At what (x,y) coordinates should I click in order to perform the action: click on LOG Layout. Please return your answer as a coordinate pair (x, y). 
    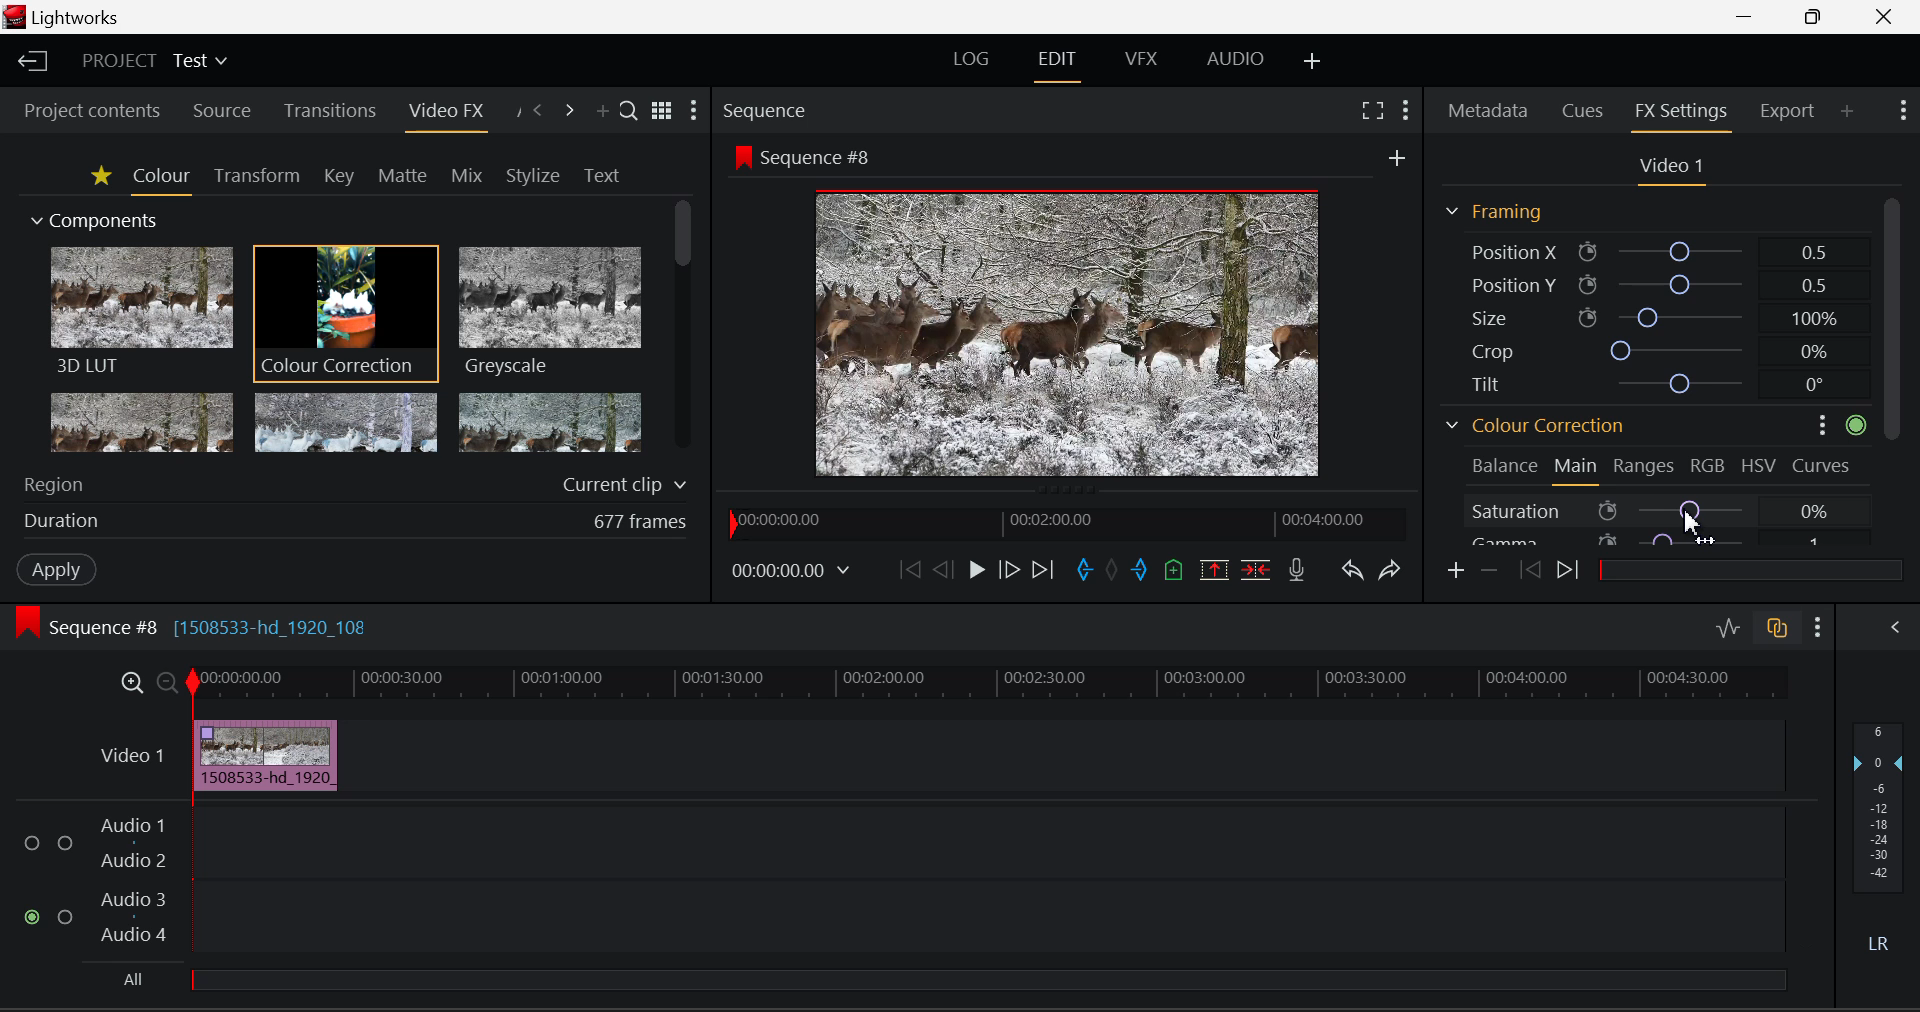
    Looking at the image, I should click on (974, 63).